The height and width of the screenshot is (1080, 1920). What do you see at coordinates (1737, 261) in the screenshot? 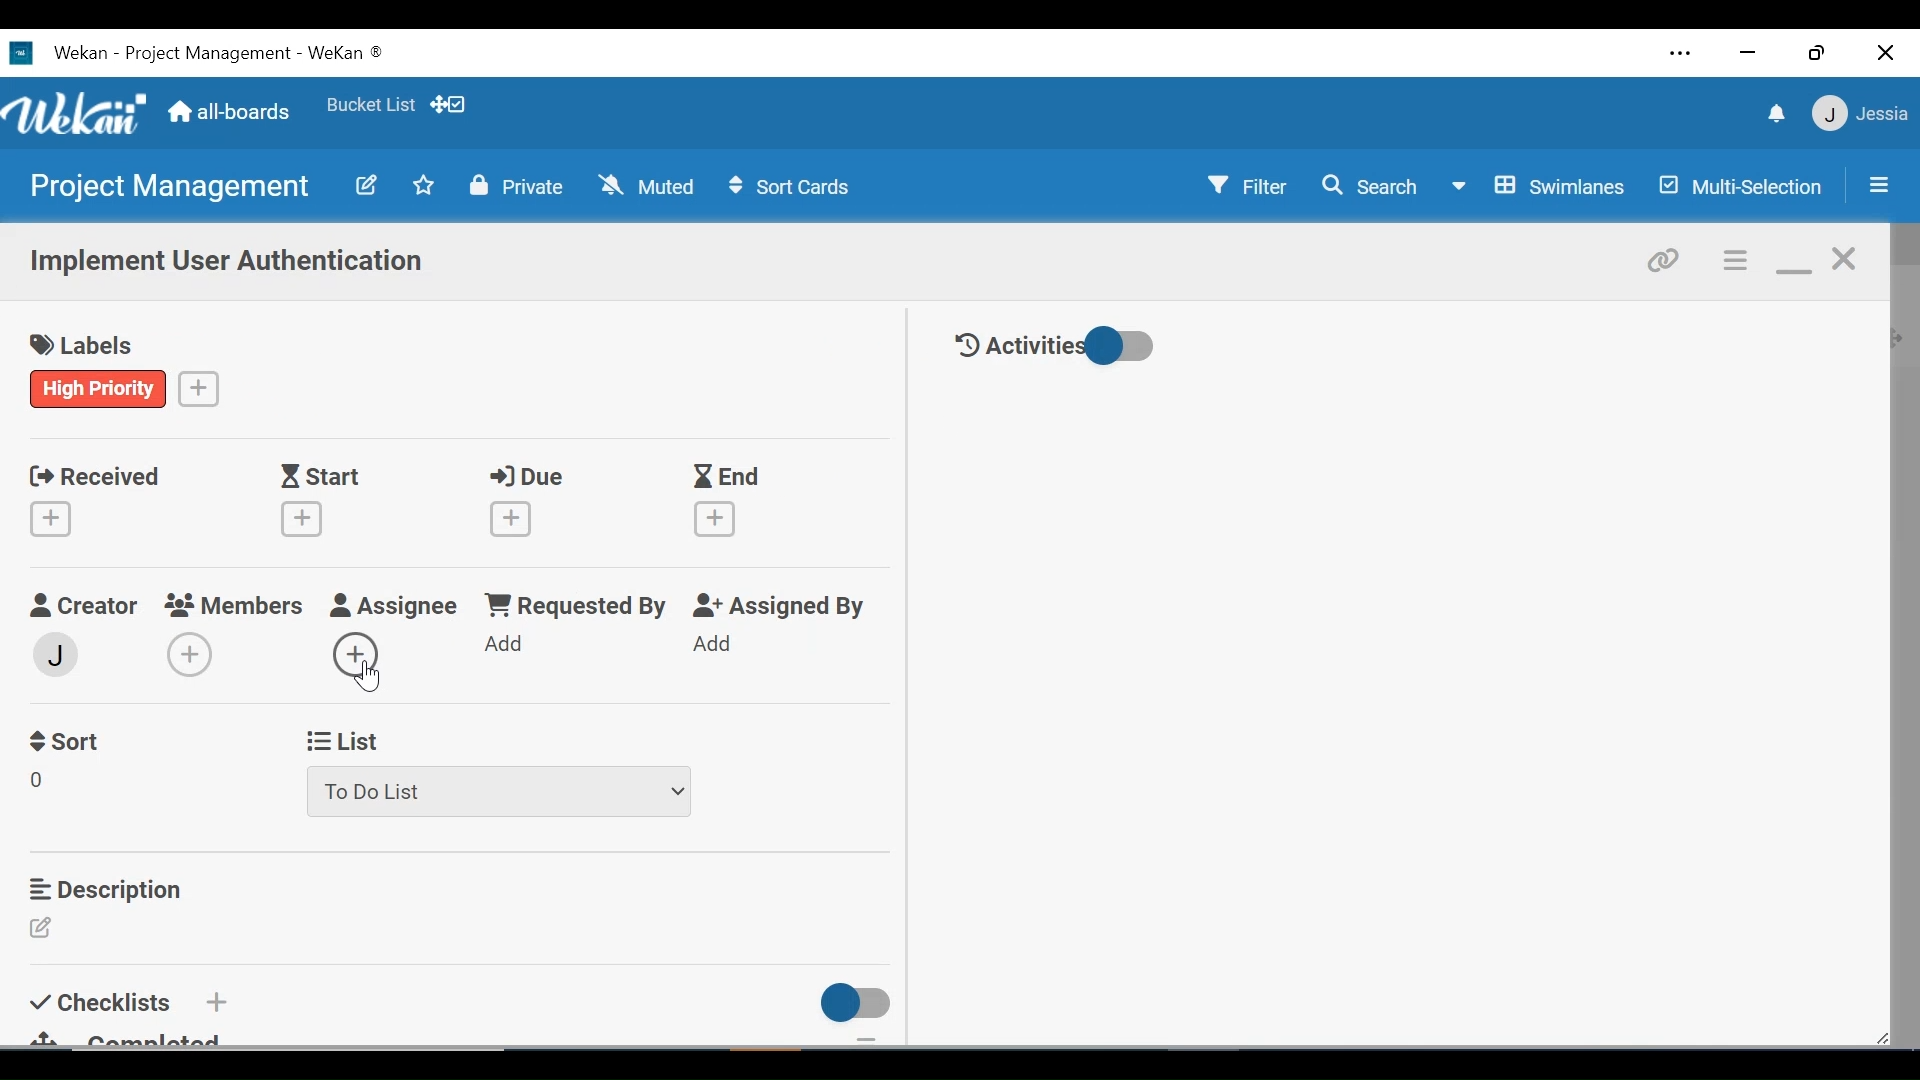
I see `Card actions` at bounding box center [1737, 261].